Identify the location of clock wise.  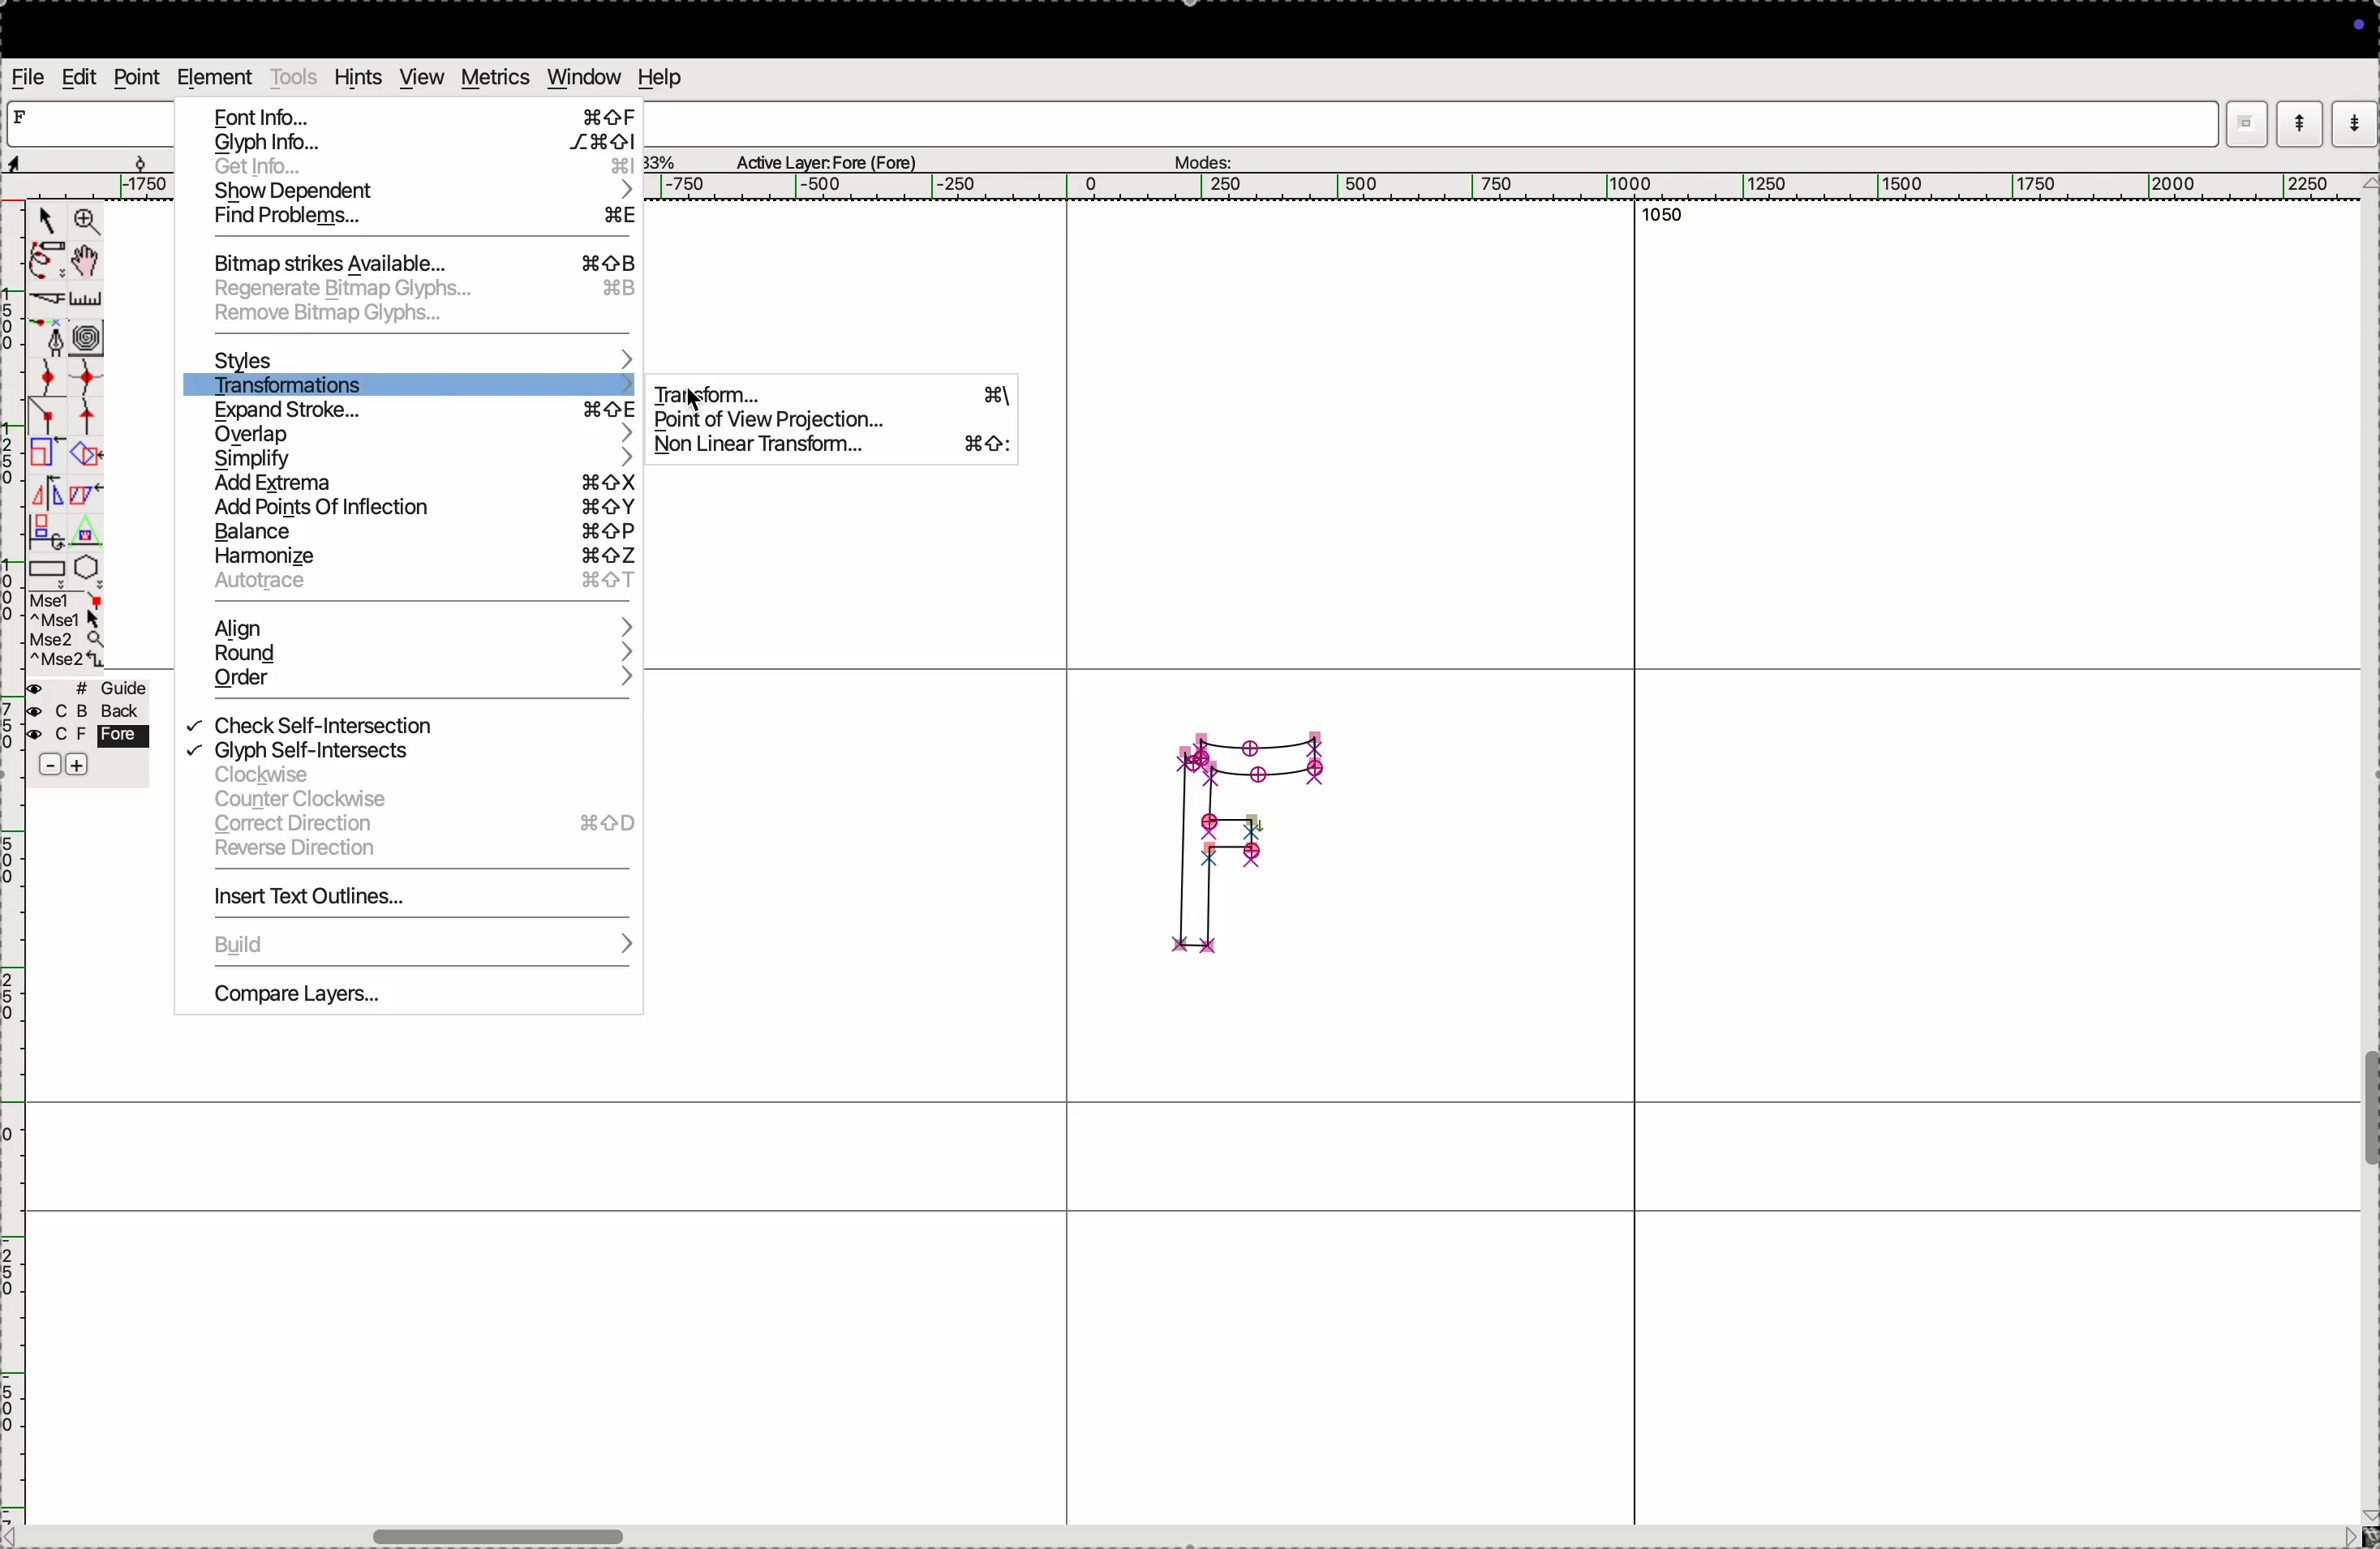
(405, 777).